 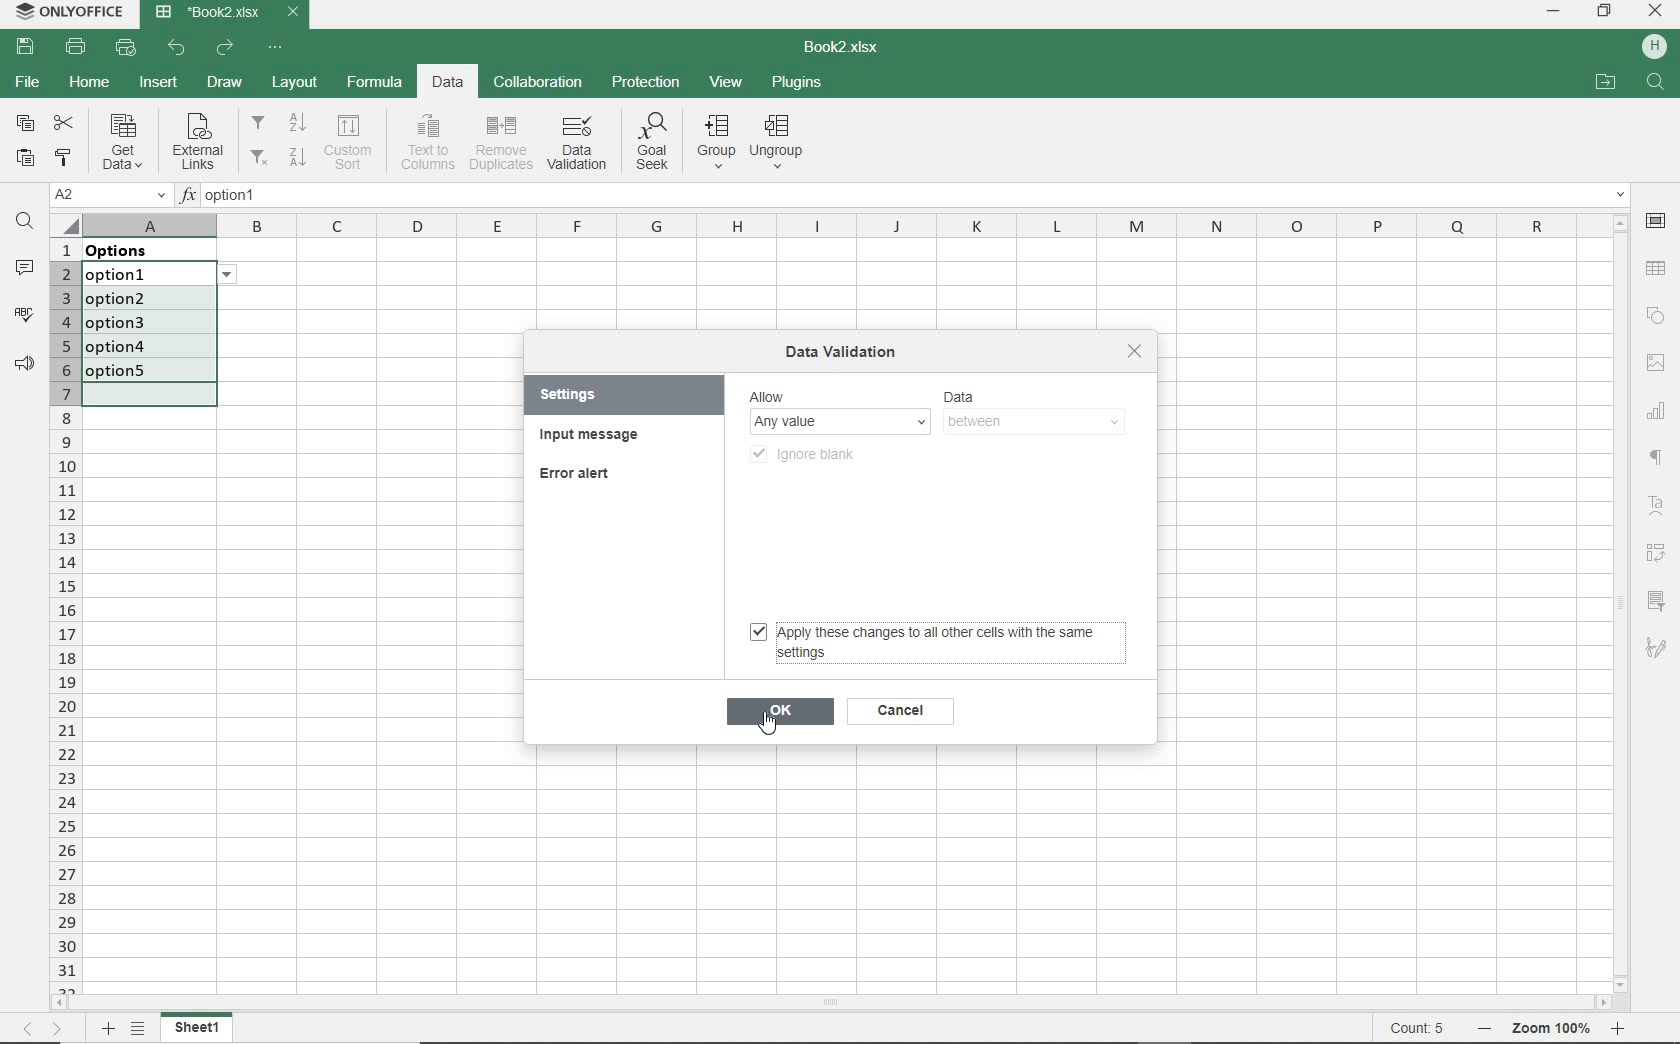 I want to click on LAYOUT, so click(x=295, y=82).